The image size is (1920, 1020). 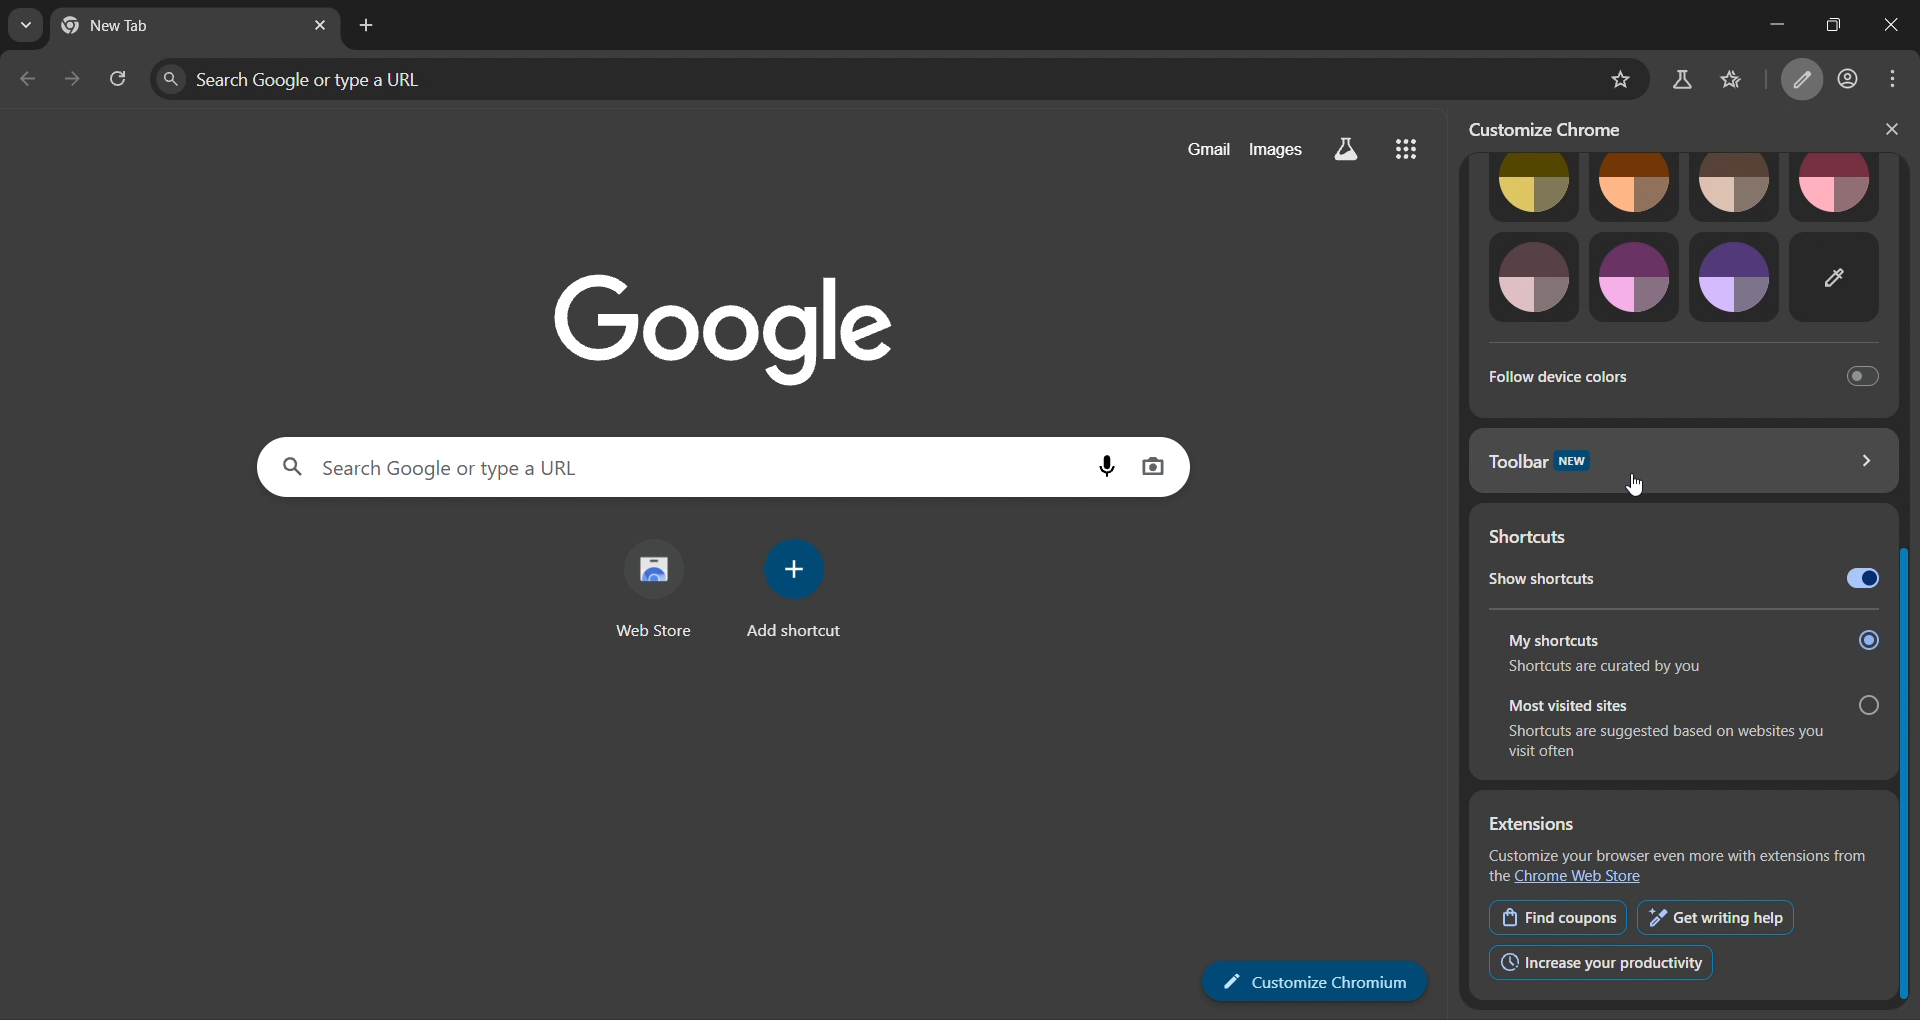 What do you see at coordinates (1592, 581) in the screenshot?
I see `show shortcuts` at bounding box center [1592, 581].